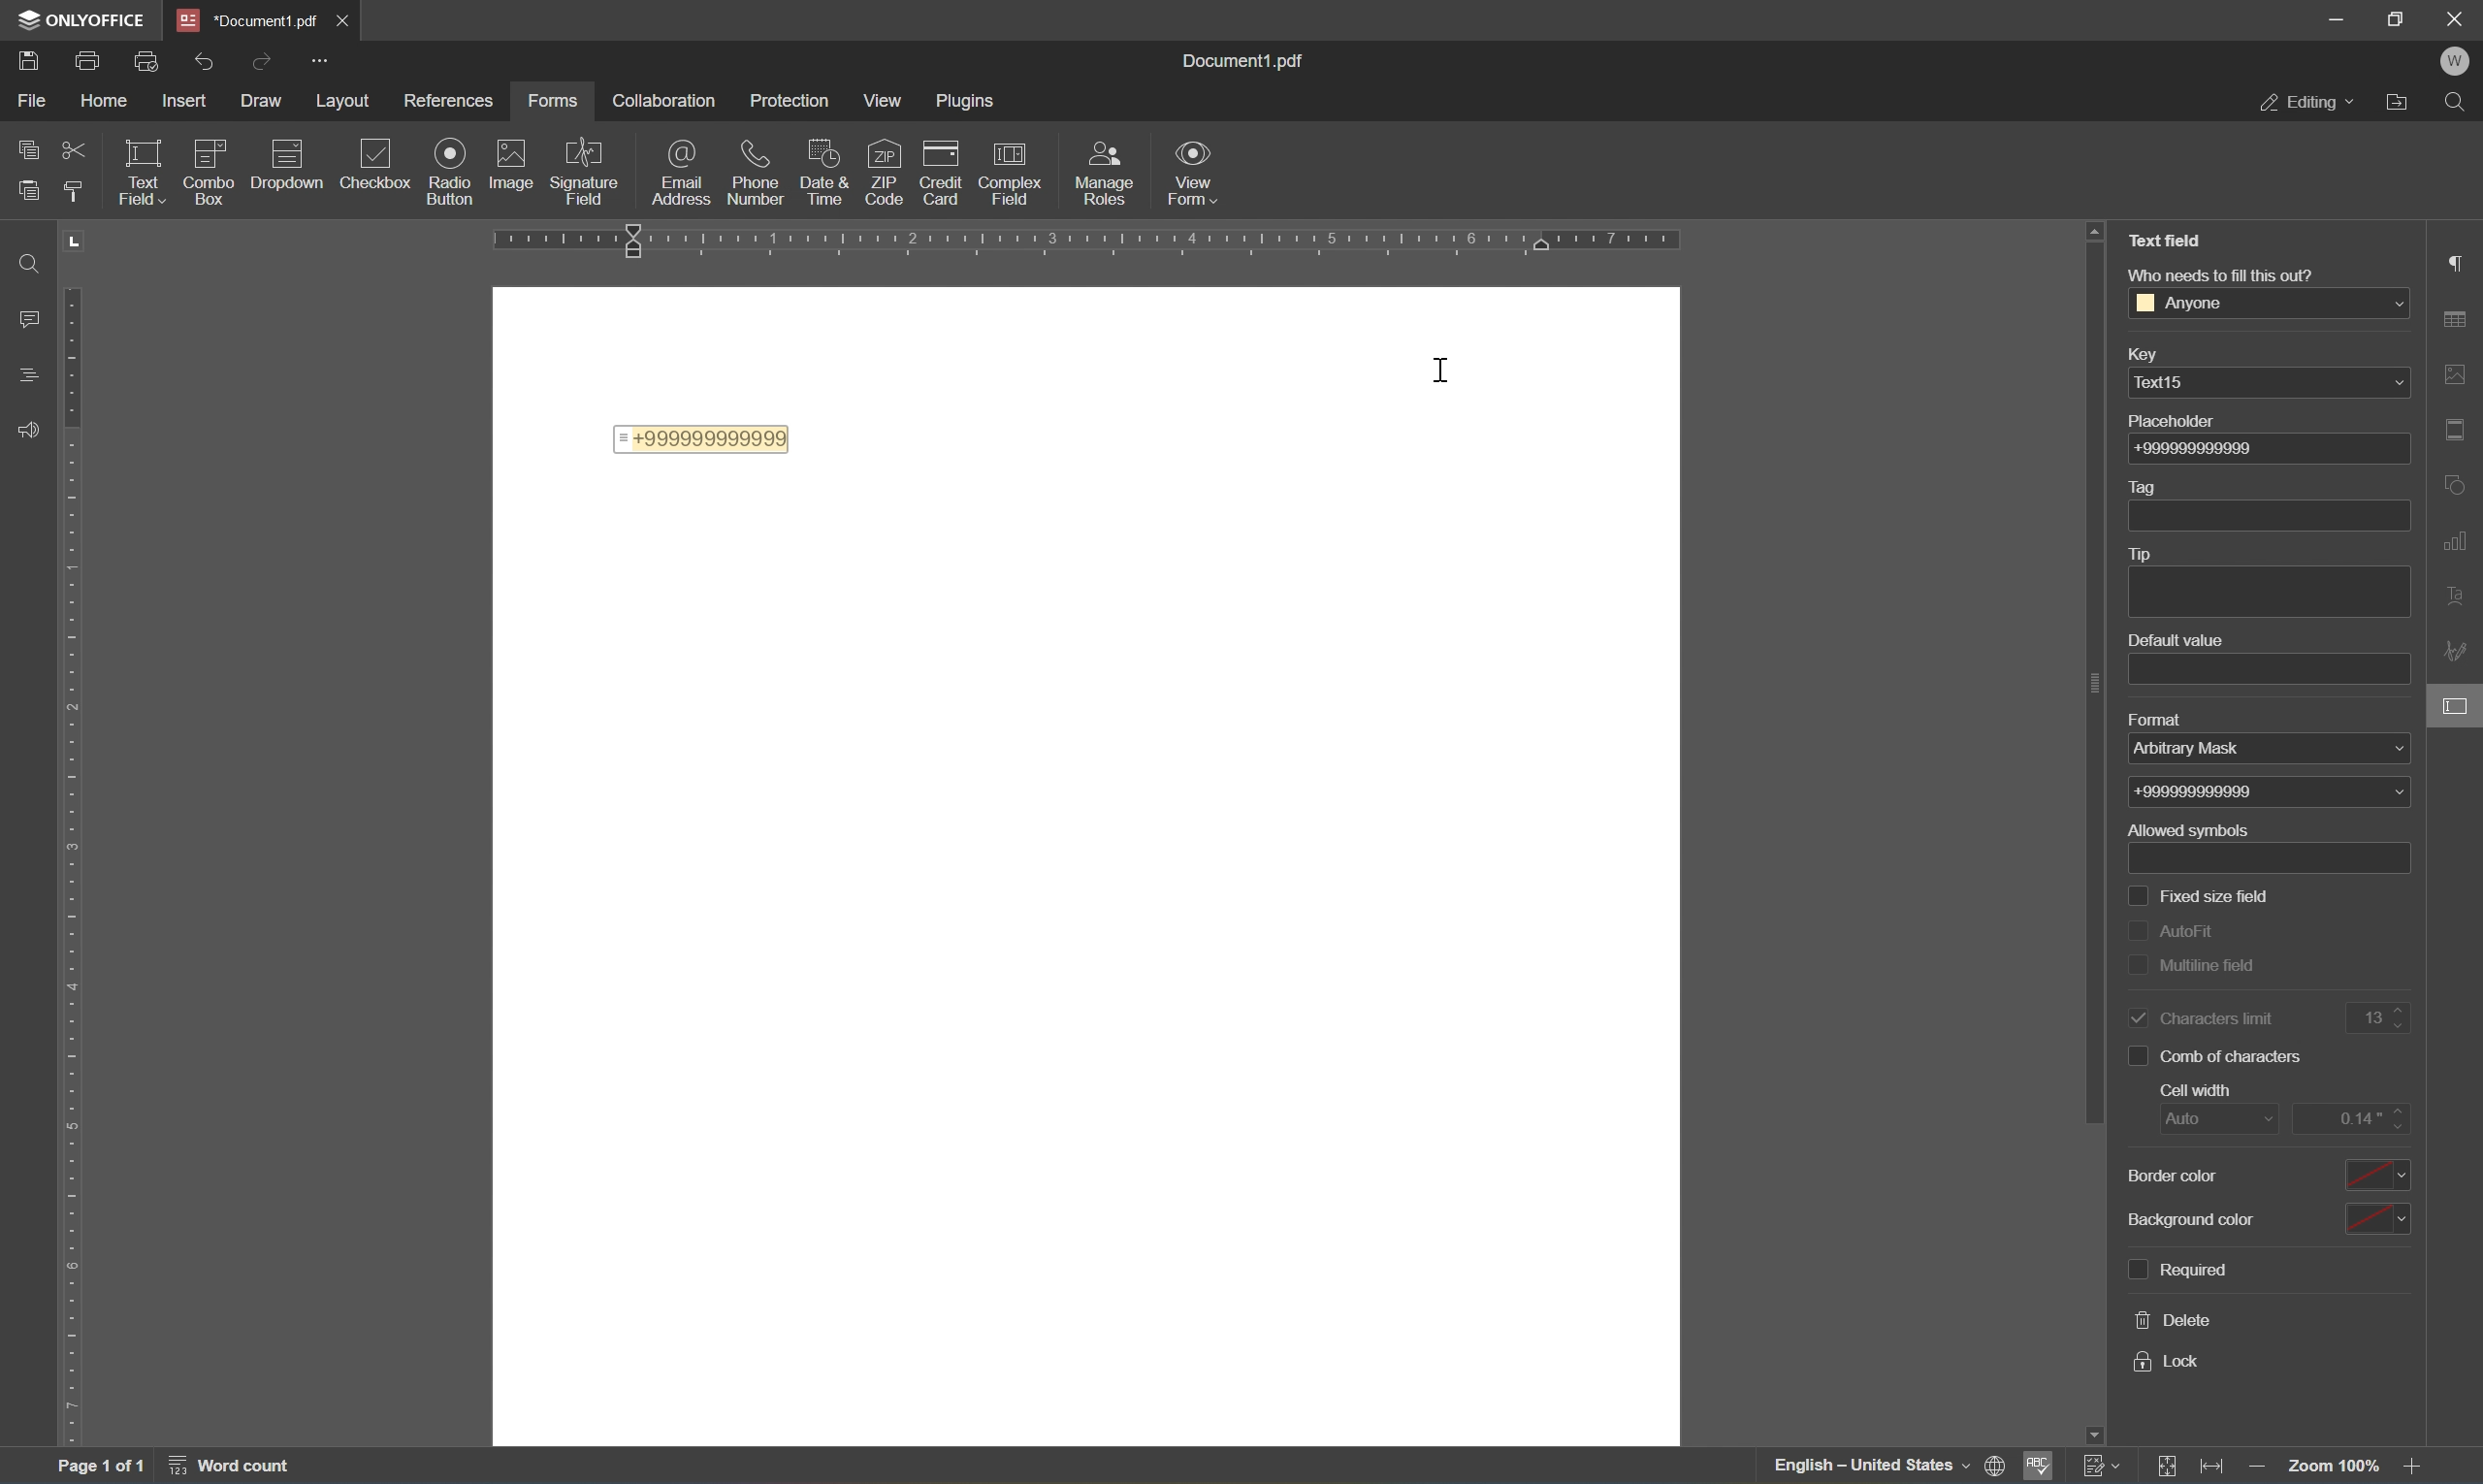  Describe the element at coordinates (2176, 1320) in the screenshot. I see `delete` at that location.